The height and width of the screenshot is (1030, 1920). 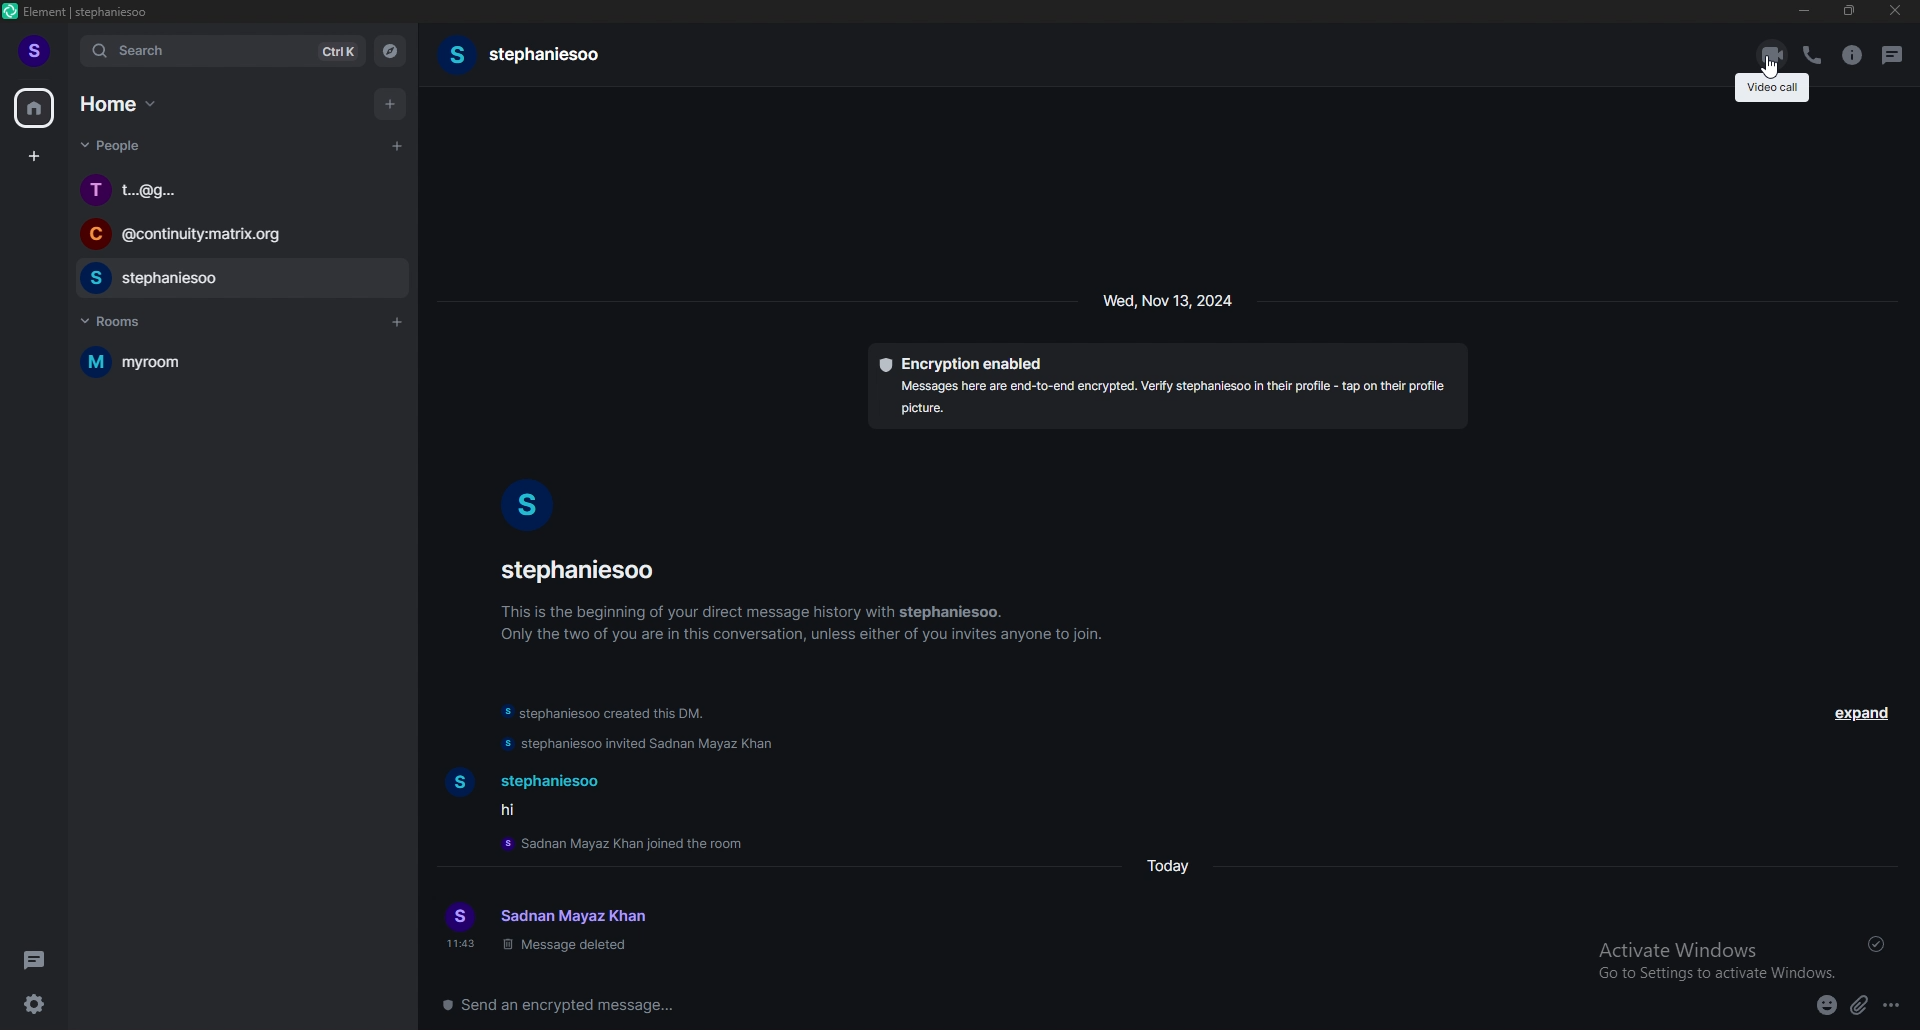 What do you see at coordinates (578, 930) in the screenshot?
I see `text` at bounding box center [578, 930].